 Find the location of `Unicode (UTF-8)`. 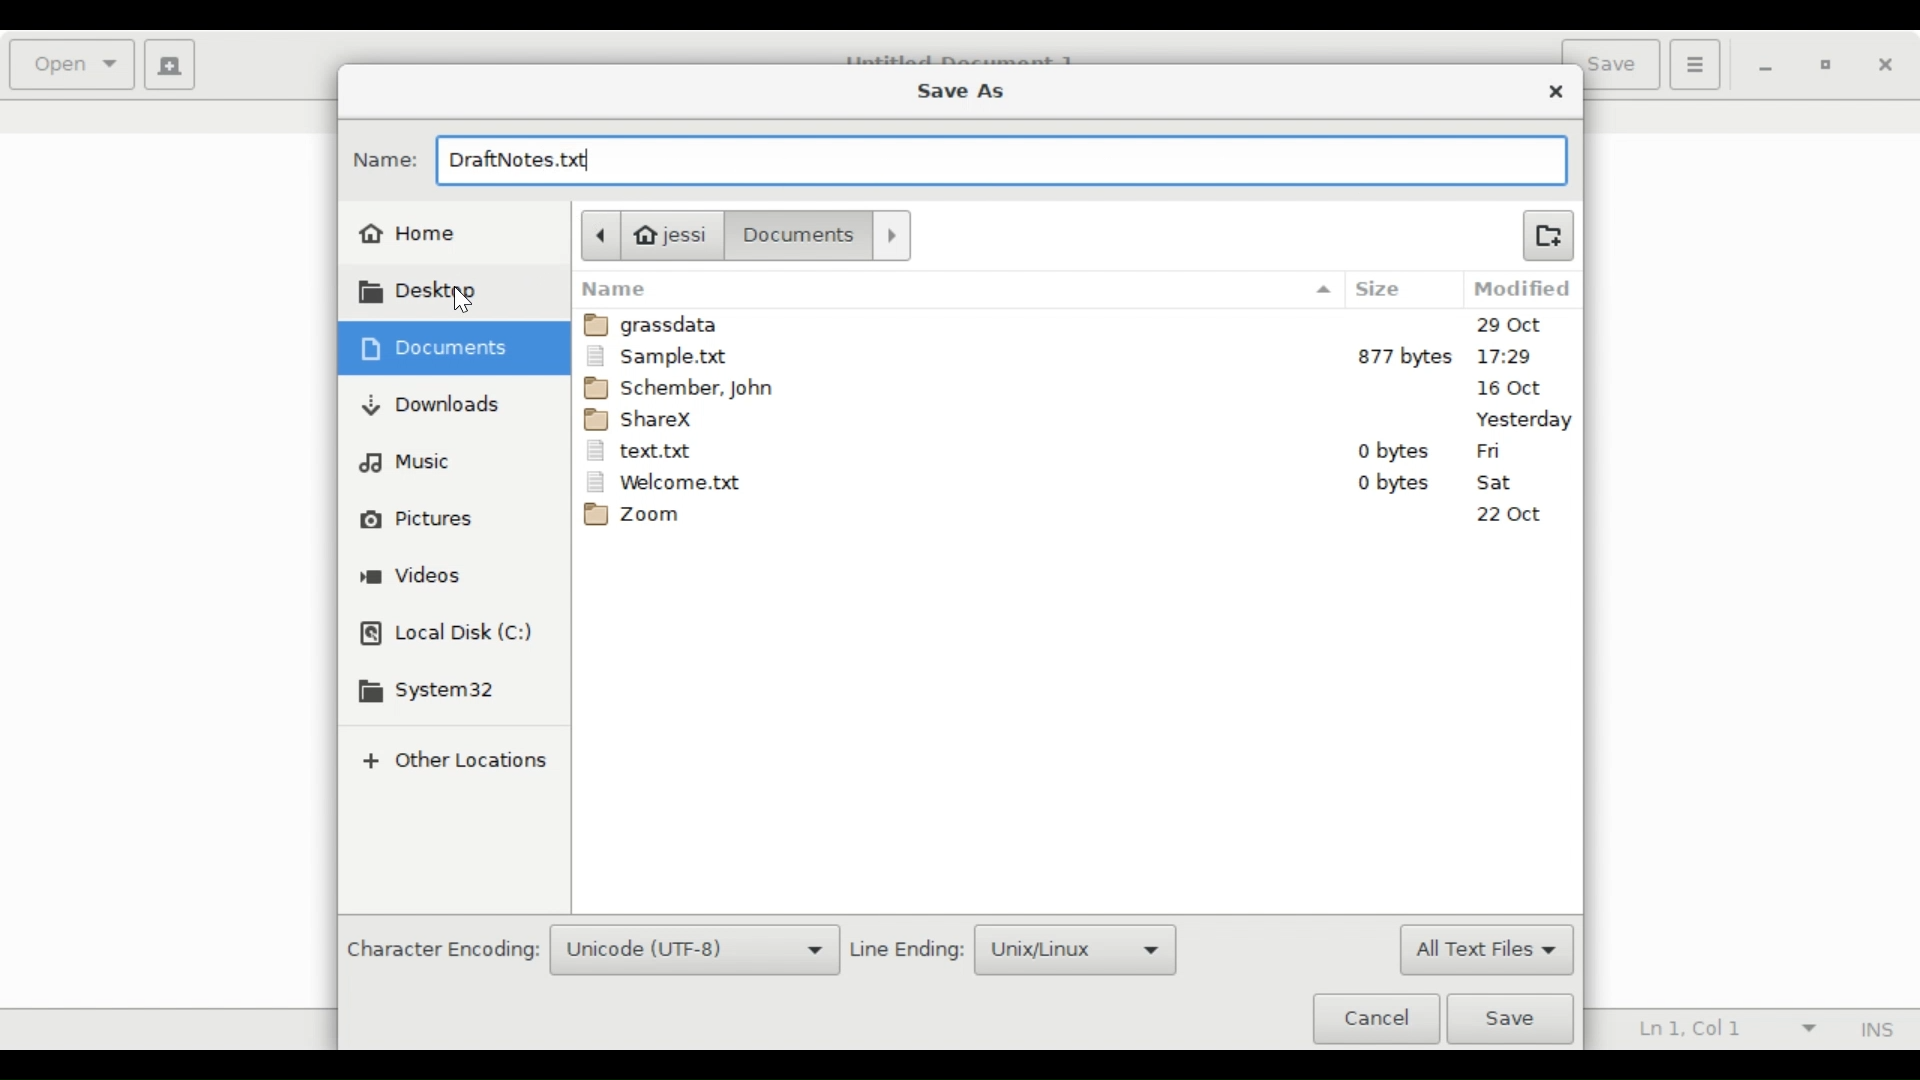

Unicode (UTF-8) is located at coordinates (695, 951).